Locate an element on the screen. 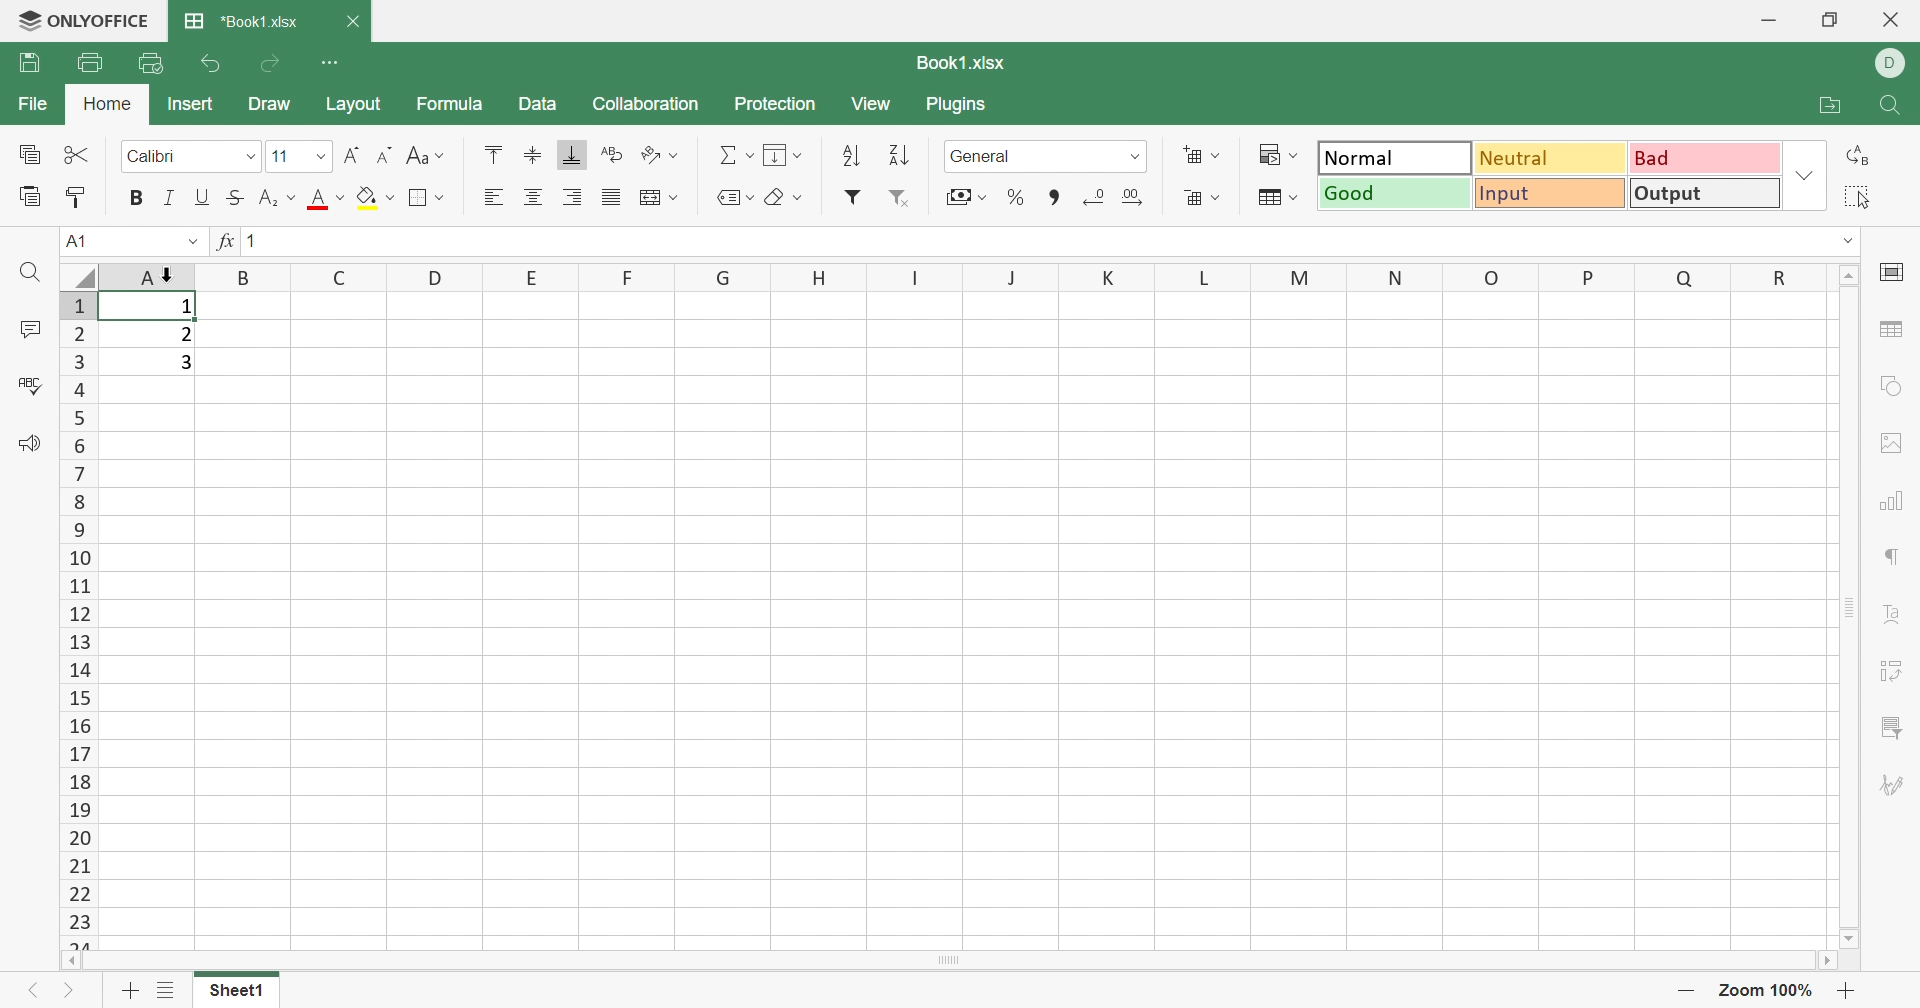 This screenshot has height=1008, width=1920. Find is located at coordinates (1893, 107).